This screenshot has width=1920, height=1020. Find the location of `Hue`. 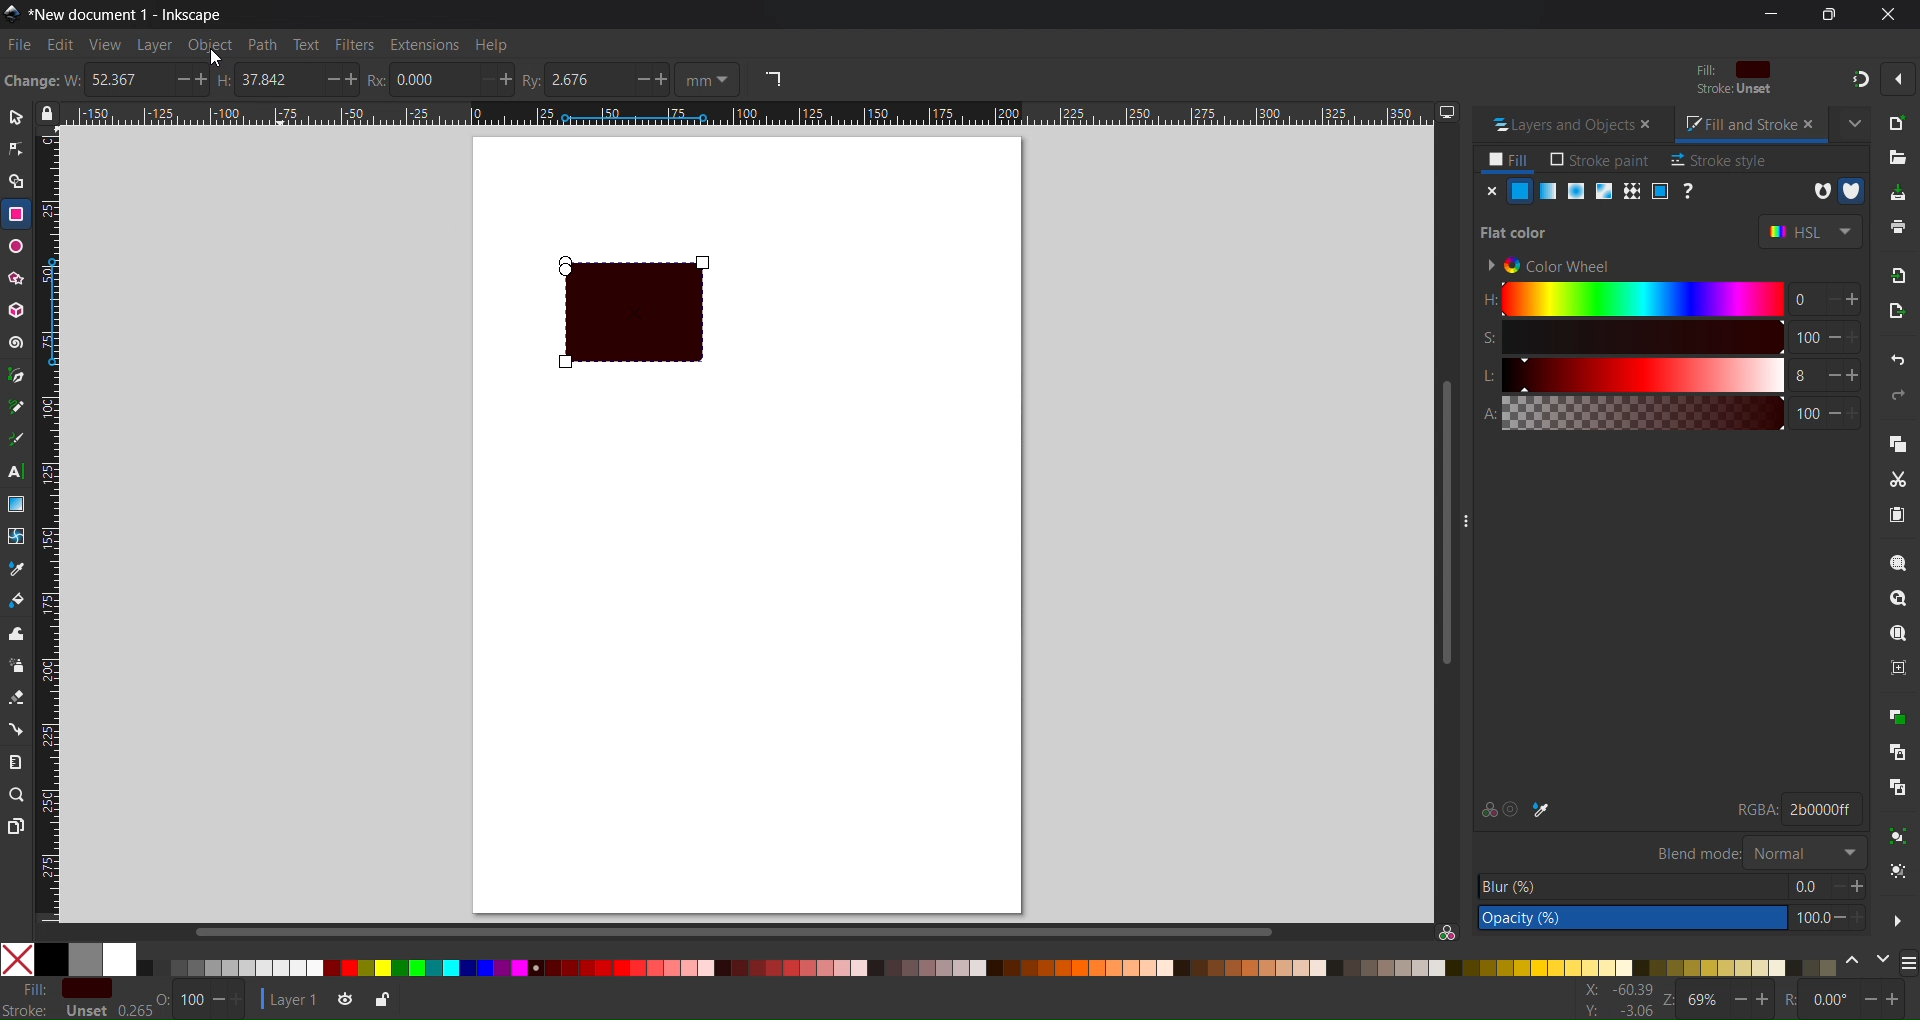

Hue is located at coordinates (1629, 299).